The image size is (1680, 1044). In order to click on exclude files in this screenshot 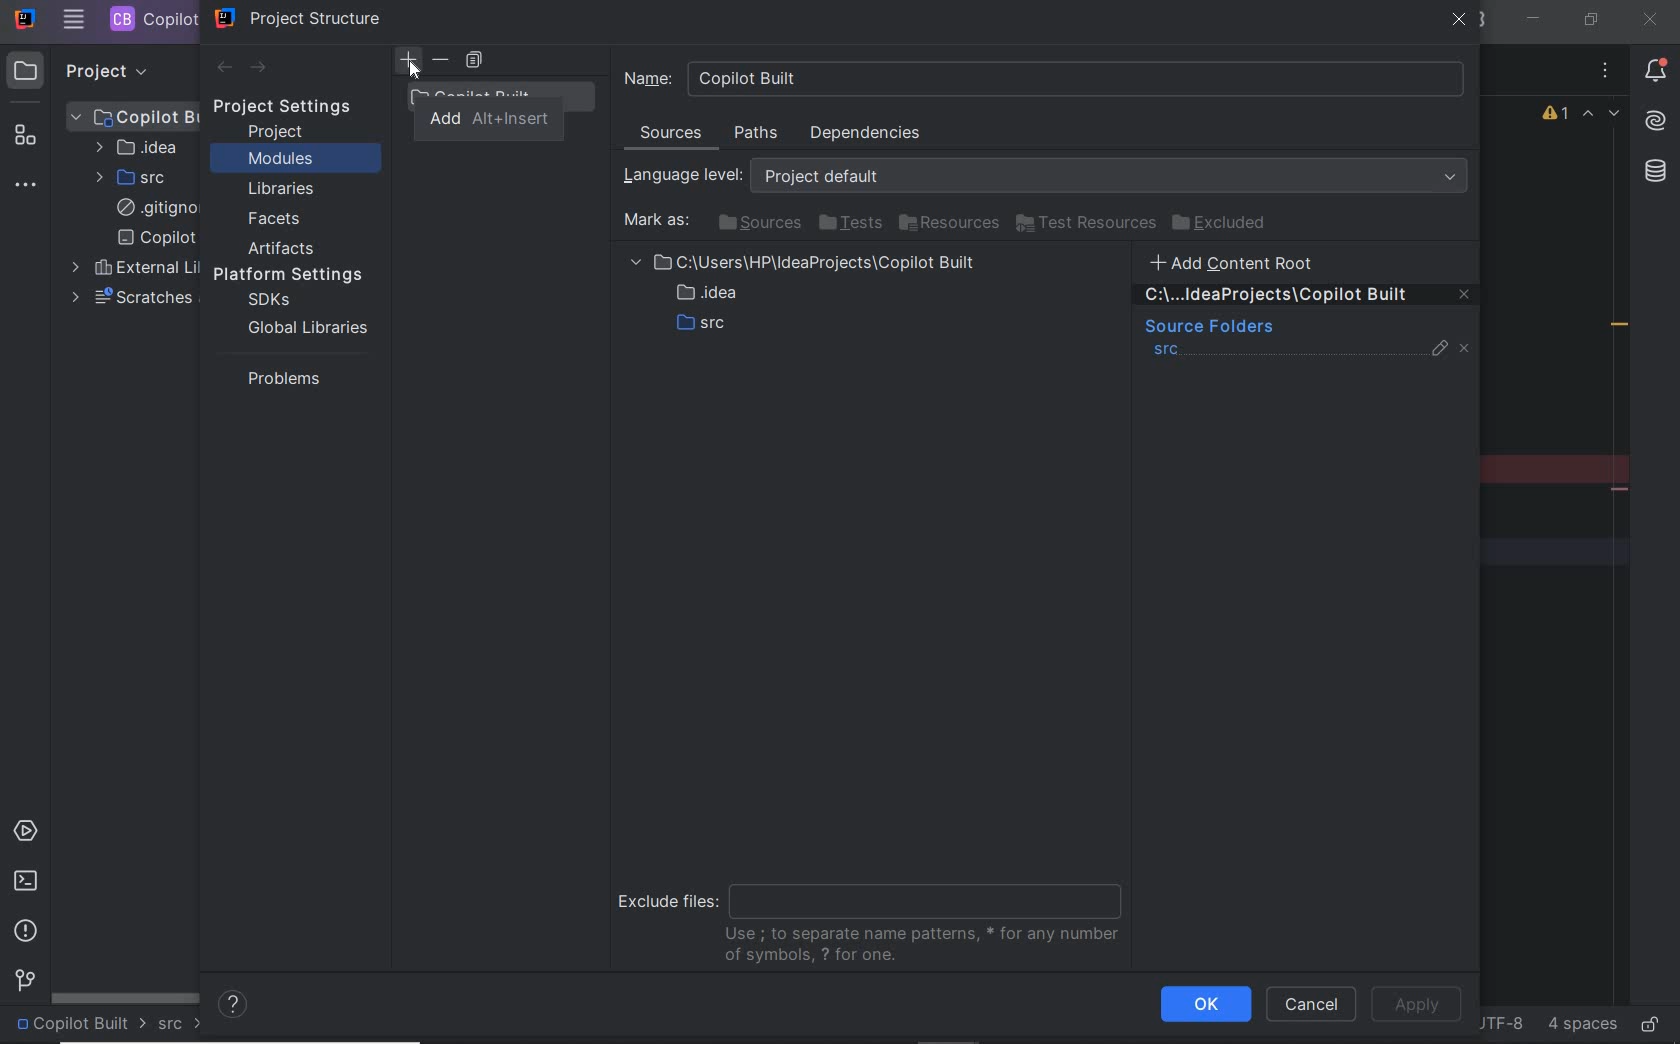, I will do `click(876, 915)`.